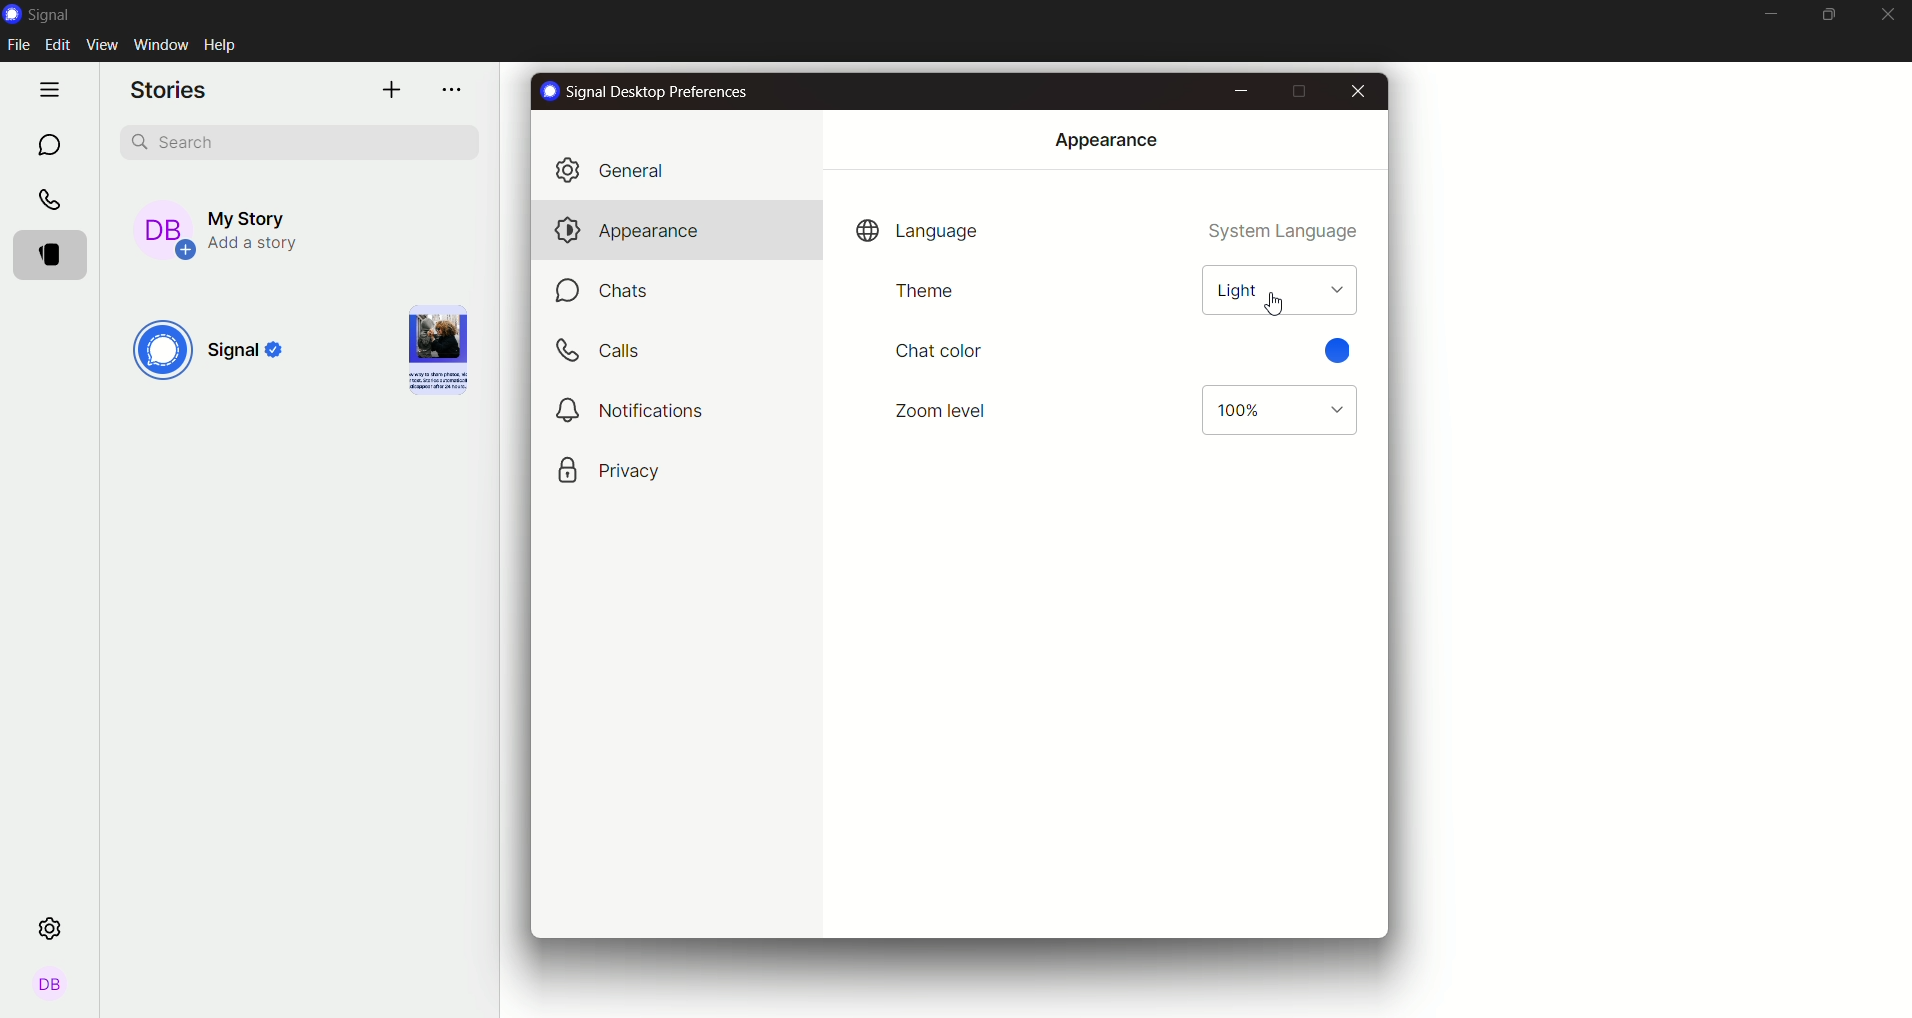  Describe the element at coordinates (1105, 139) in the screenshot. I see `appearance` at that location.